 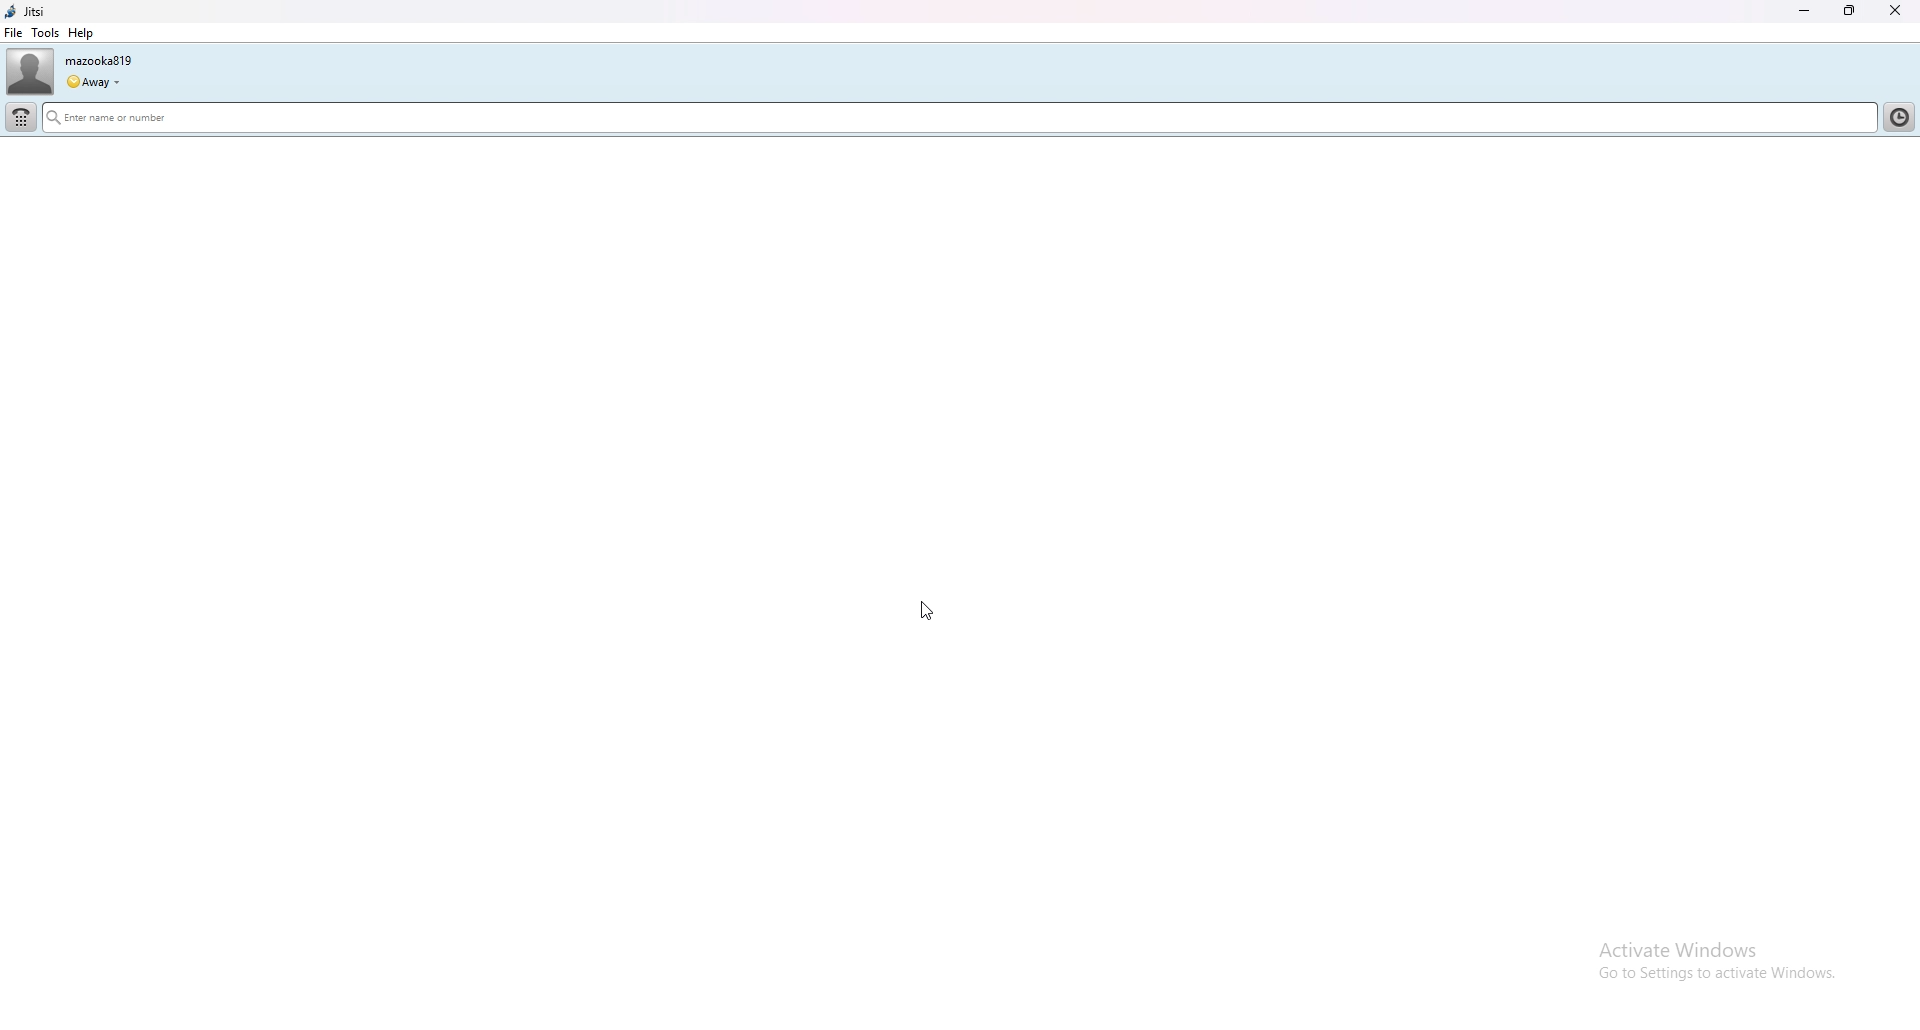 What do you see at coordinates (1852, 11) in the screenshot?
I see `resize` at bounding box center [1852, 11].